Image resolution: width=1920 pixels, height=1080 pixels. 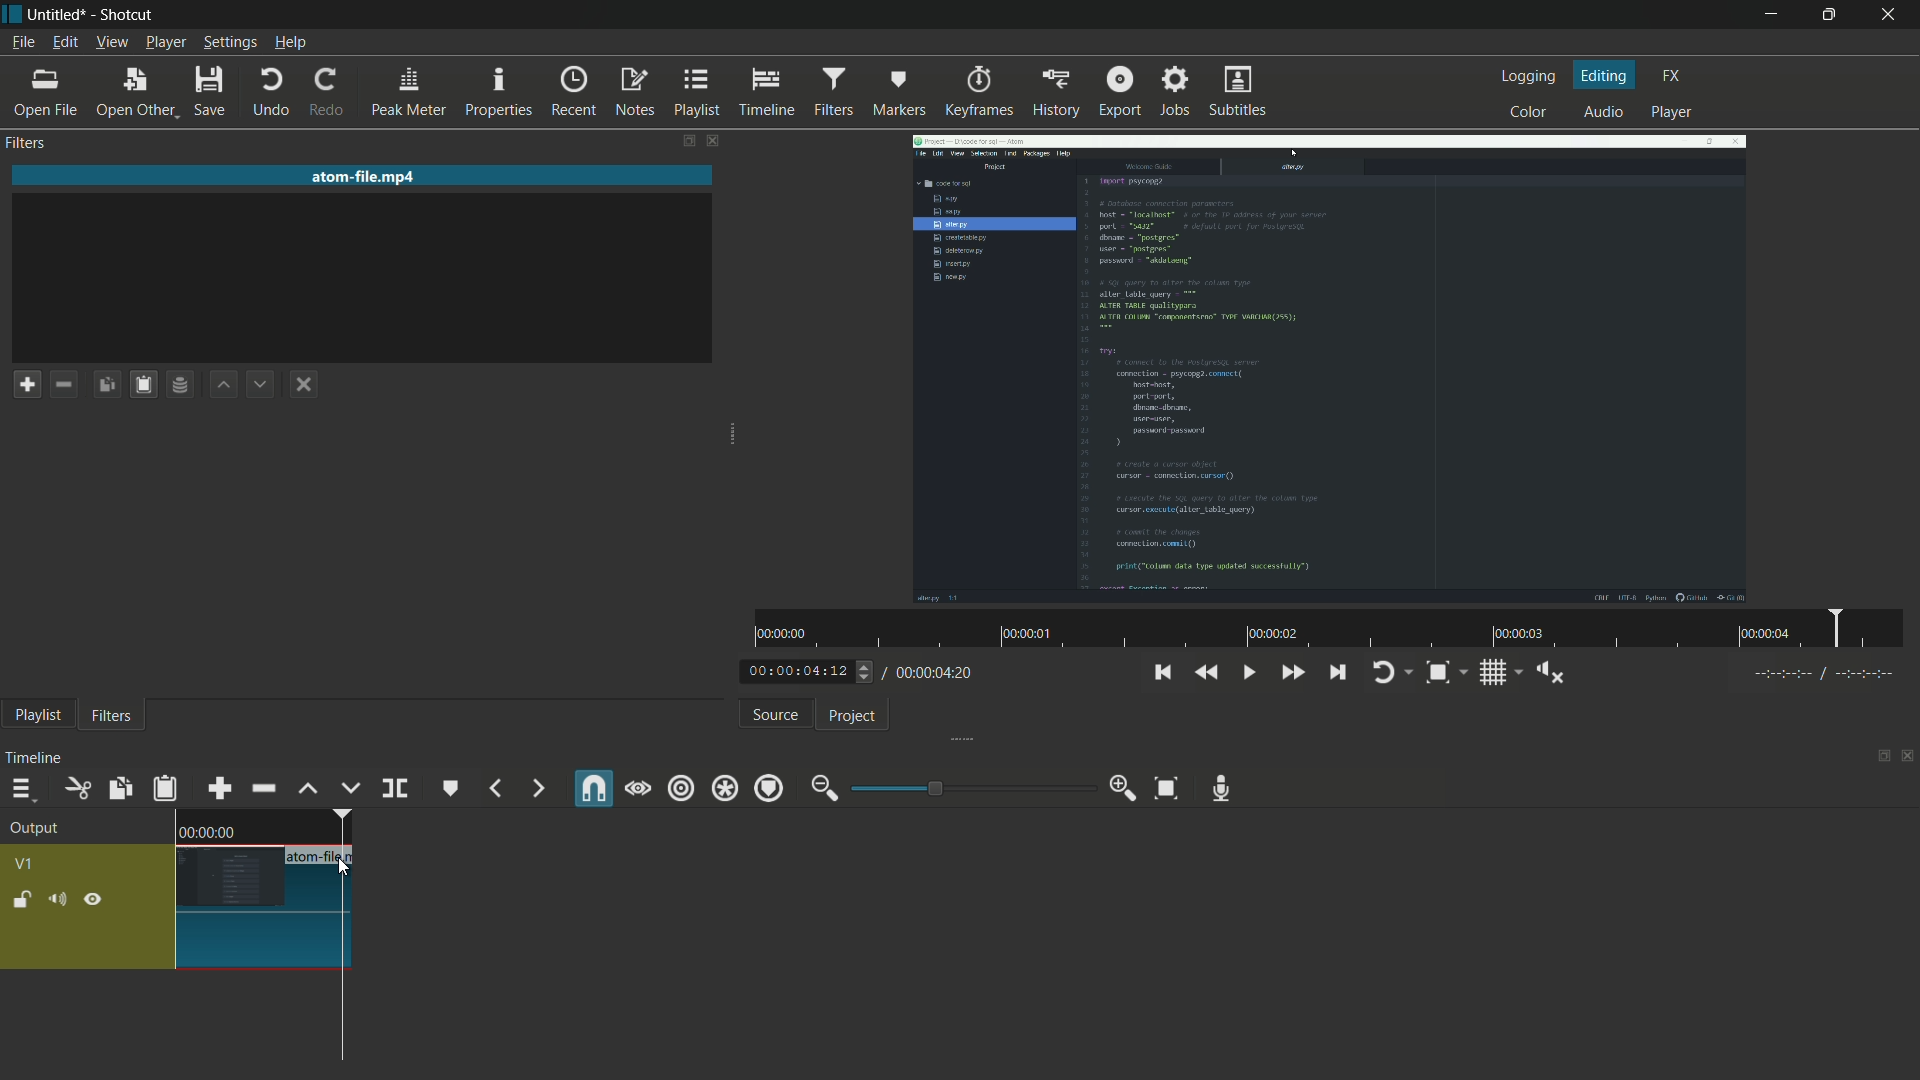 What do you see at coordinates (1383, 673) in the screenshot?
I see `toggle player logging` at bounding box center [1383, 673].